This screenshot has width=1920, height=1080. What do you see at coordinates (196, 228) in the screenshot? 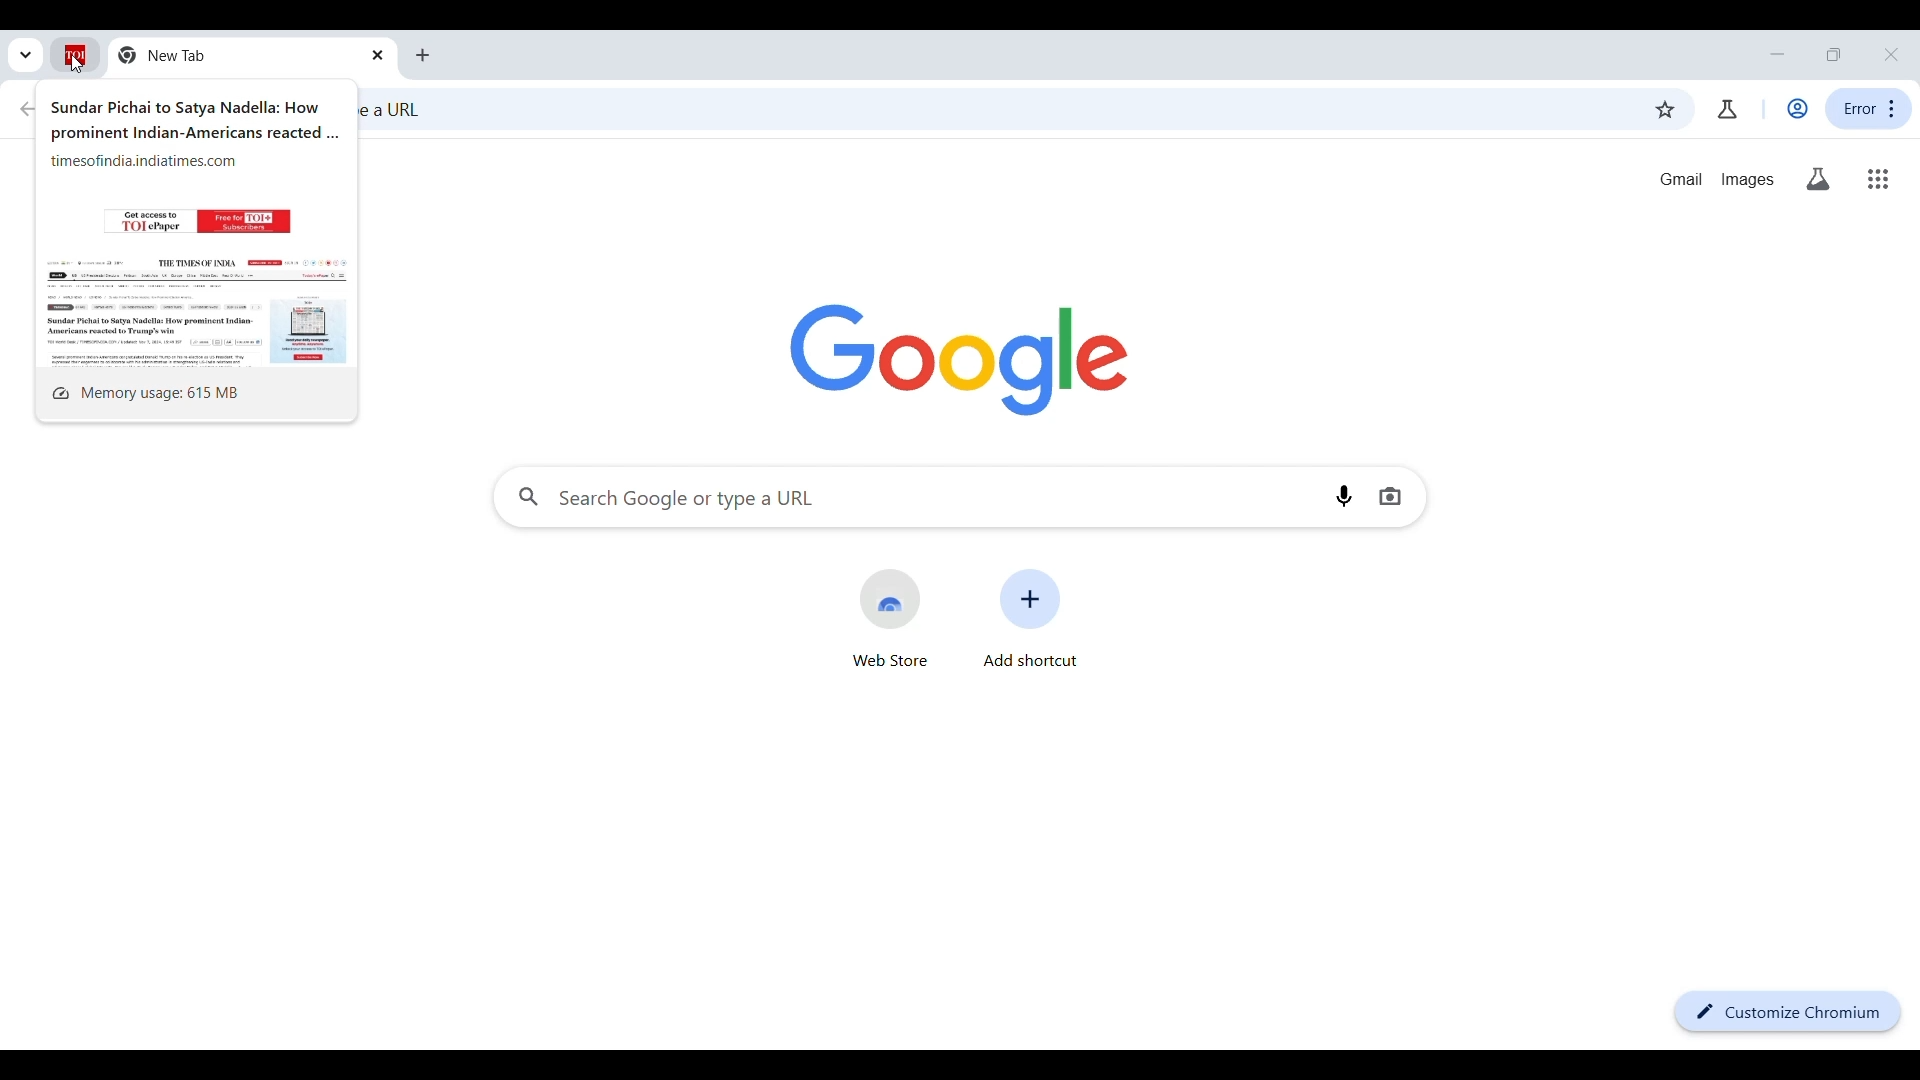
I see `Mini view of pinned tab` at bounding box center [196, 228].